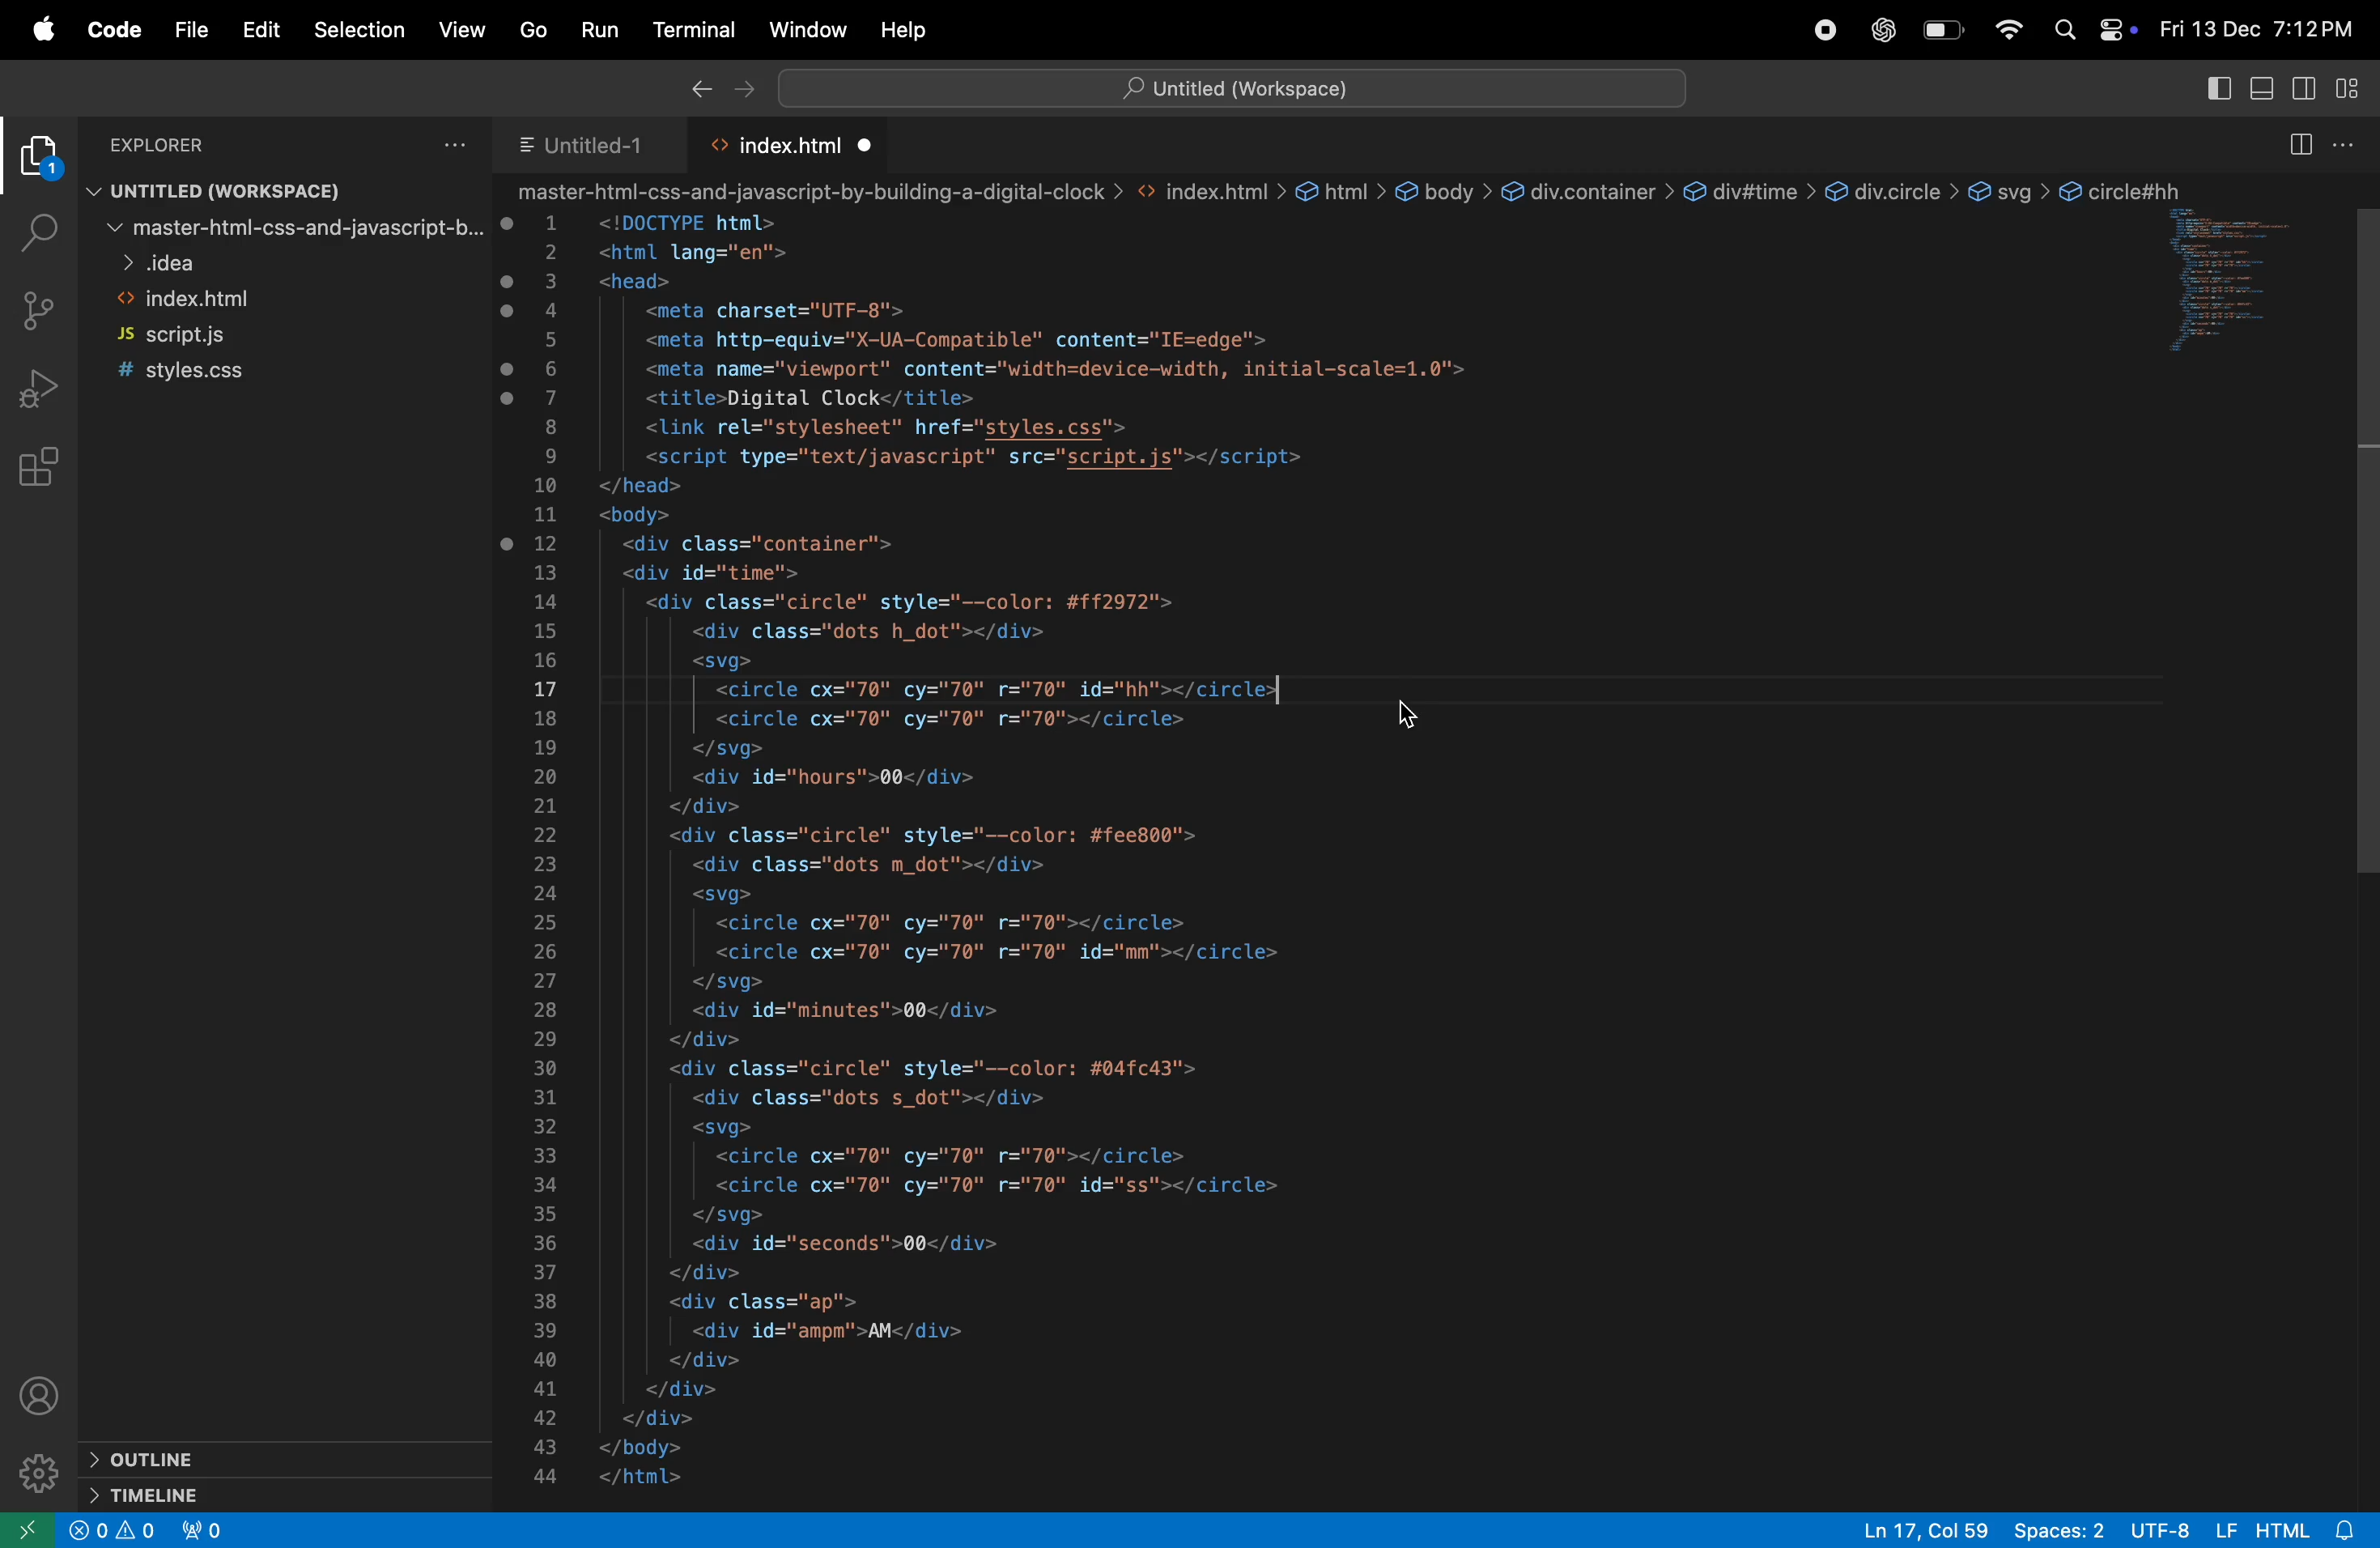 This screenshot has height=1548, width=2380. What do you see at coordinates (2062, 1531) in the screenshot?
I see `spaces 2` at bounding box center [2062, 1531].